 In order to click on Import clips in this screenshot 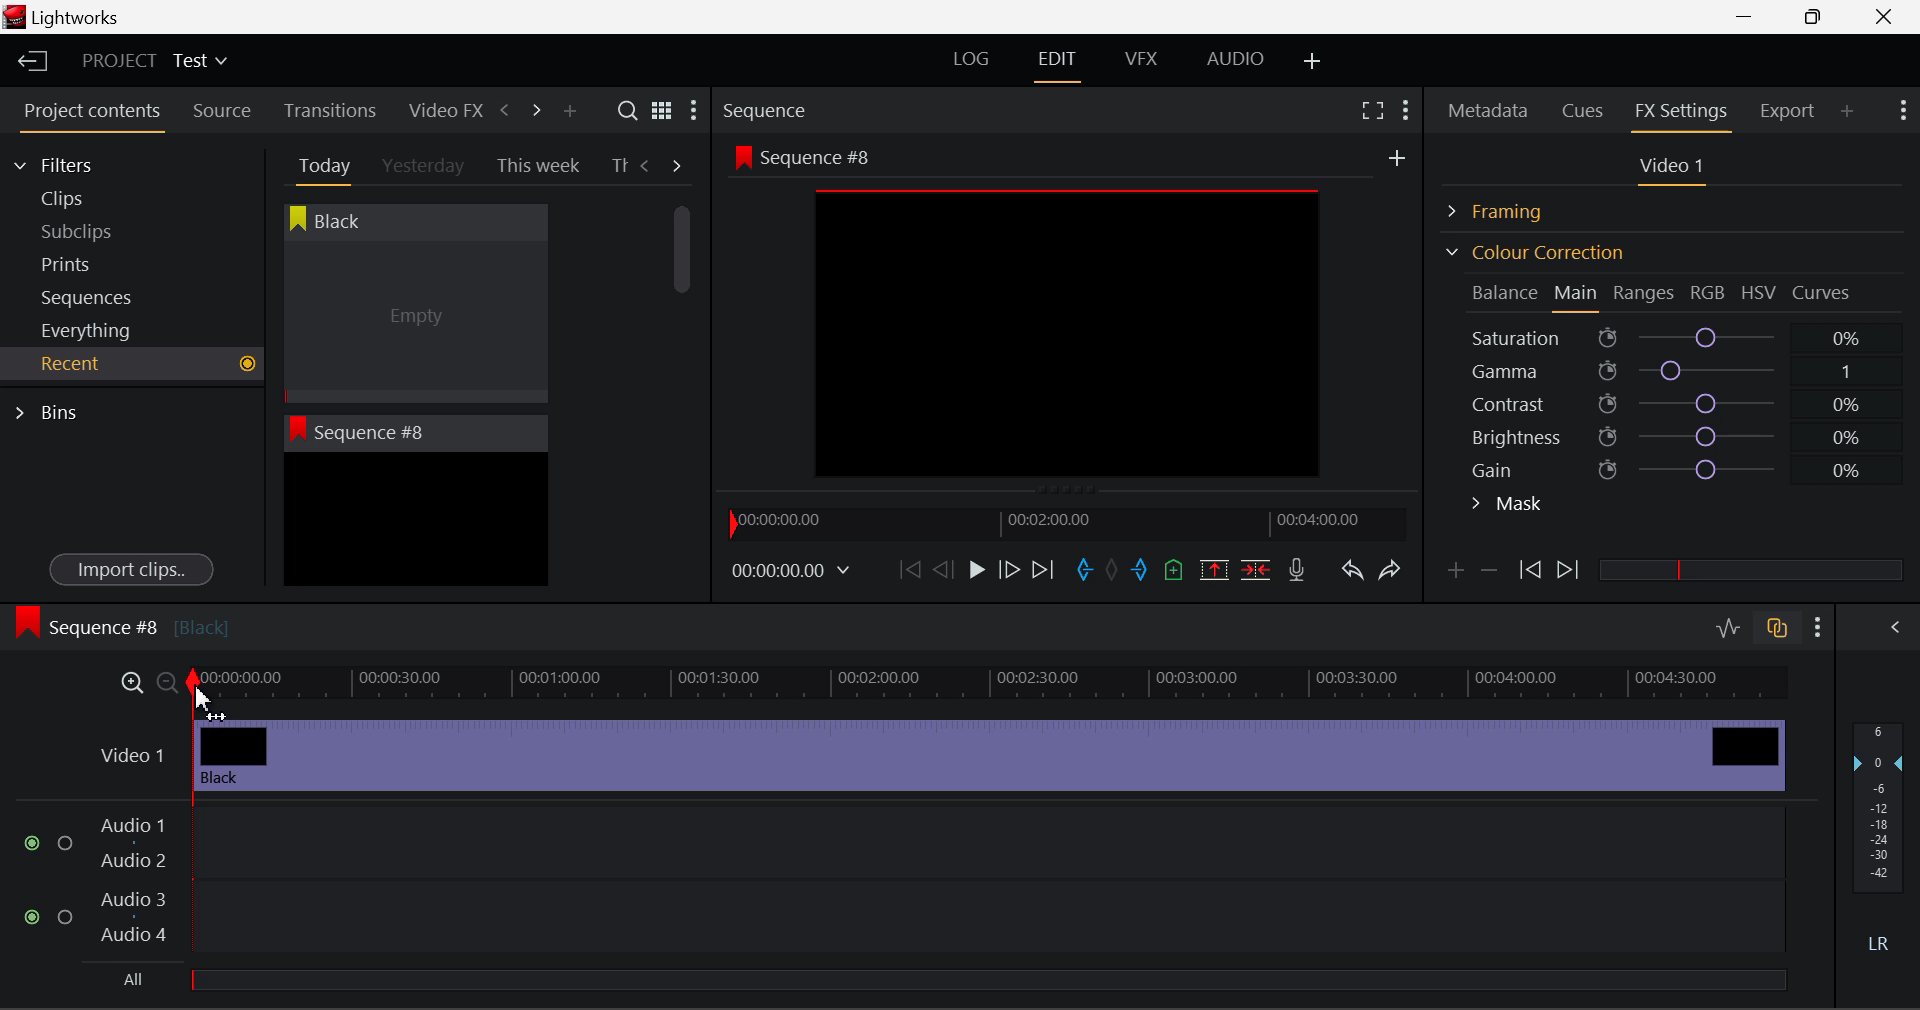, I will do `click(131, 571)`.